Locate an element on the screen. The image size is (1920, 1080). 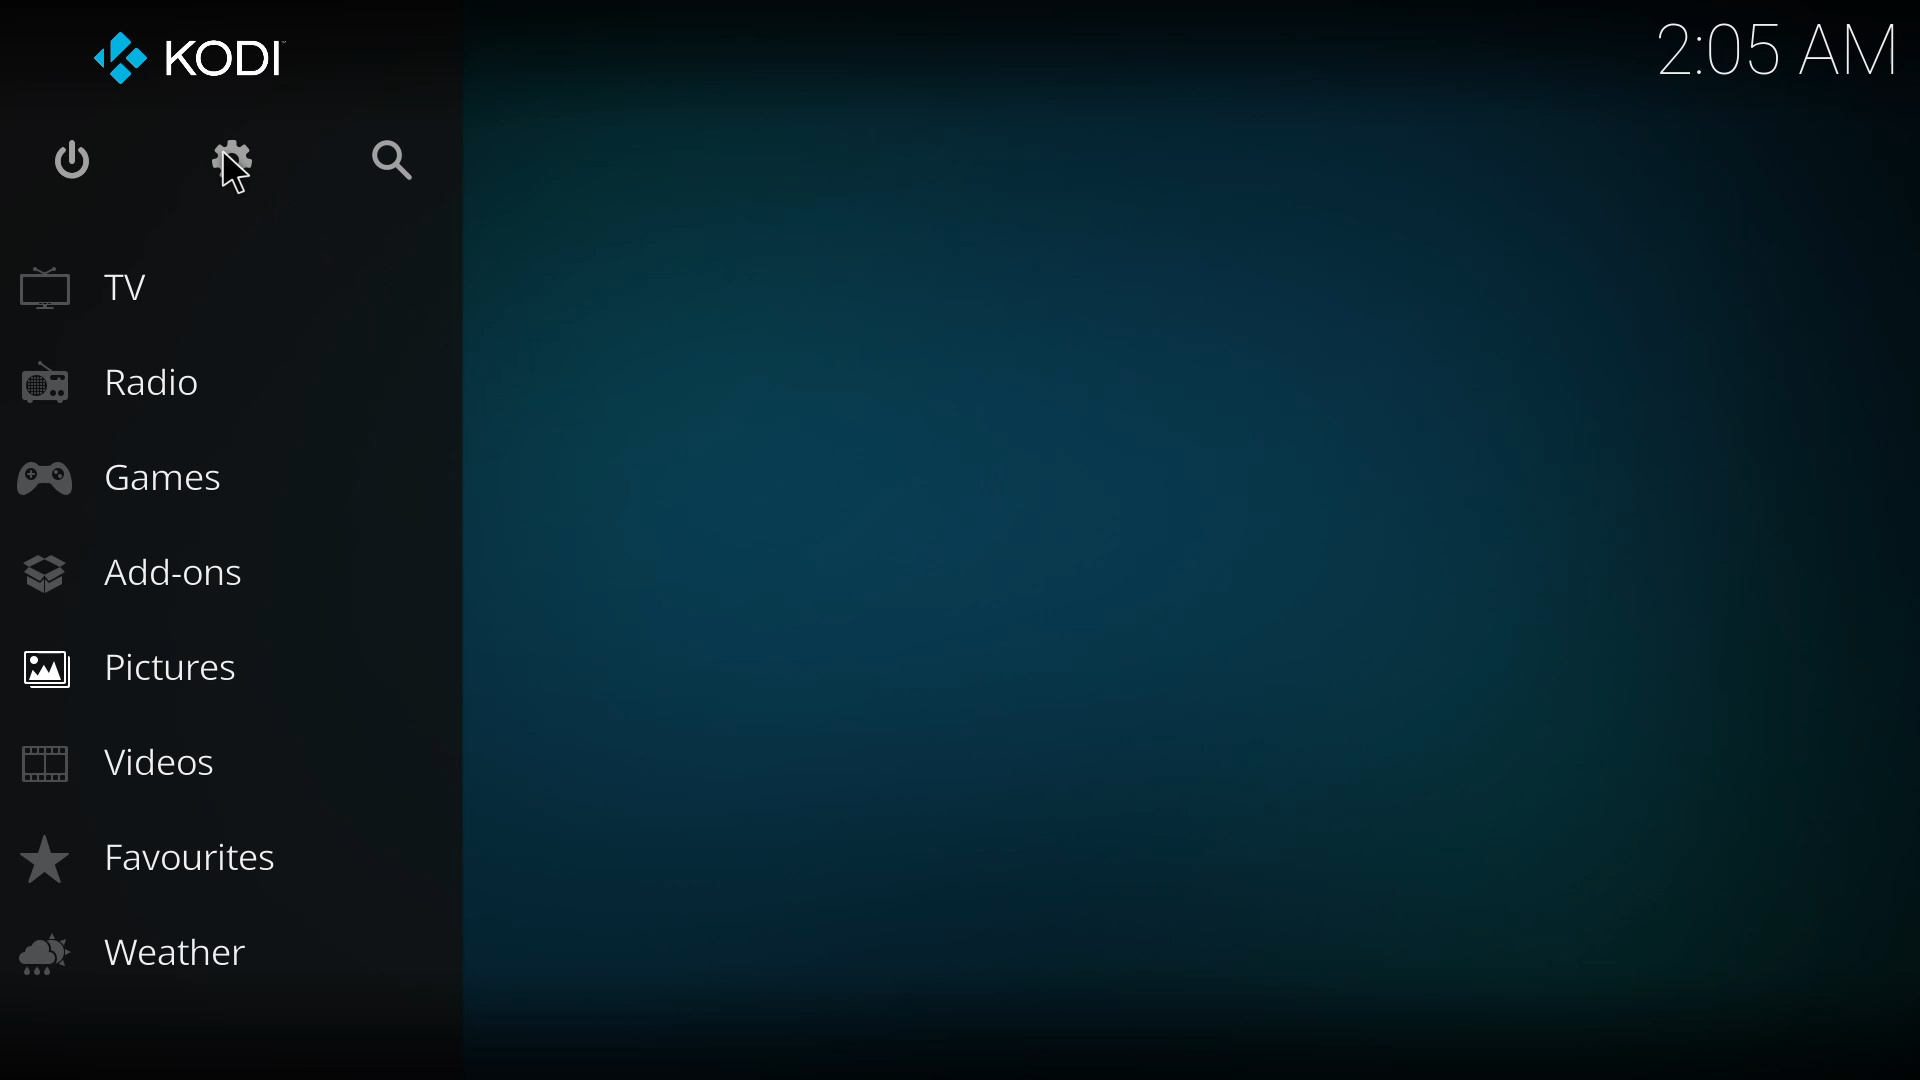
weather is located at coordinates (144, 956).